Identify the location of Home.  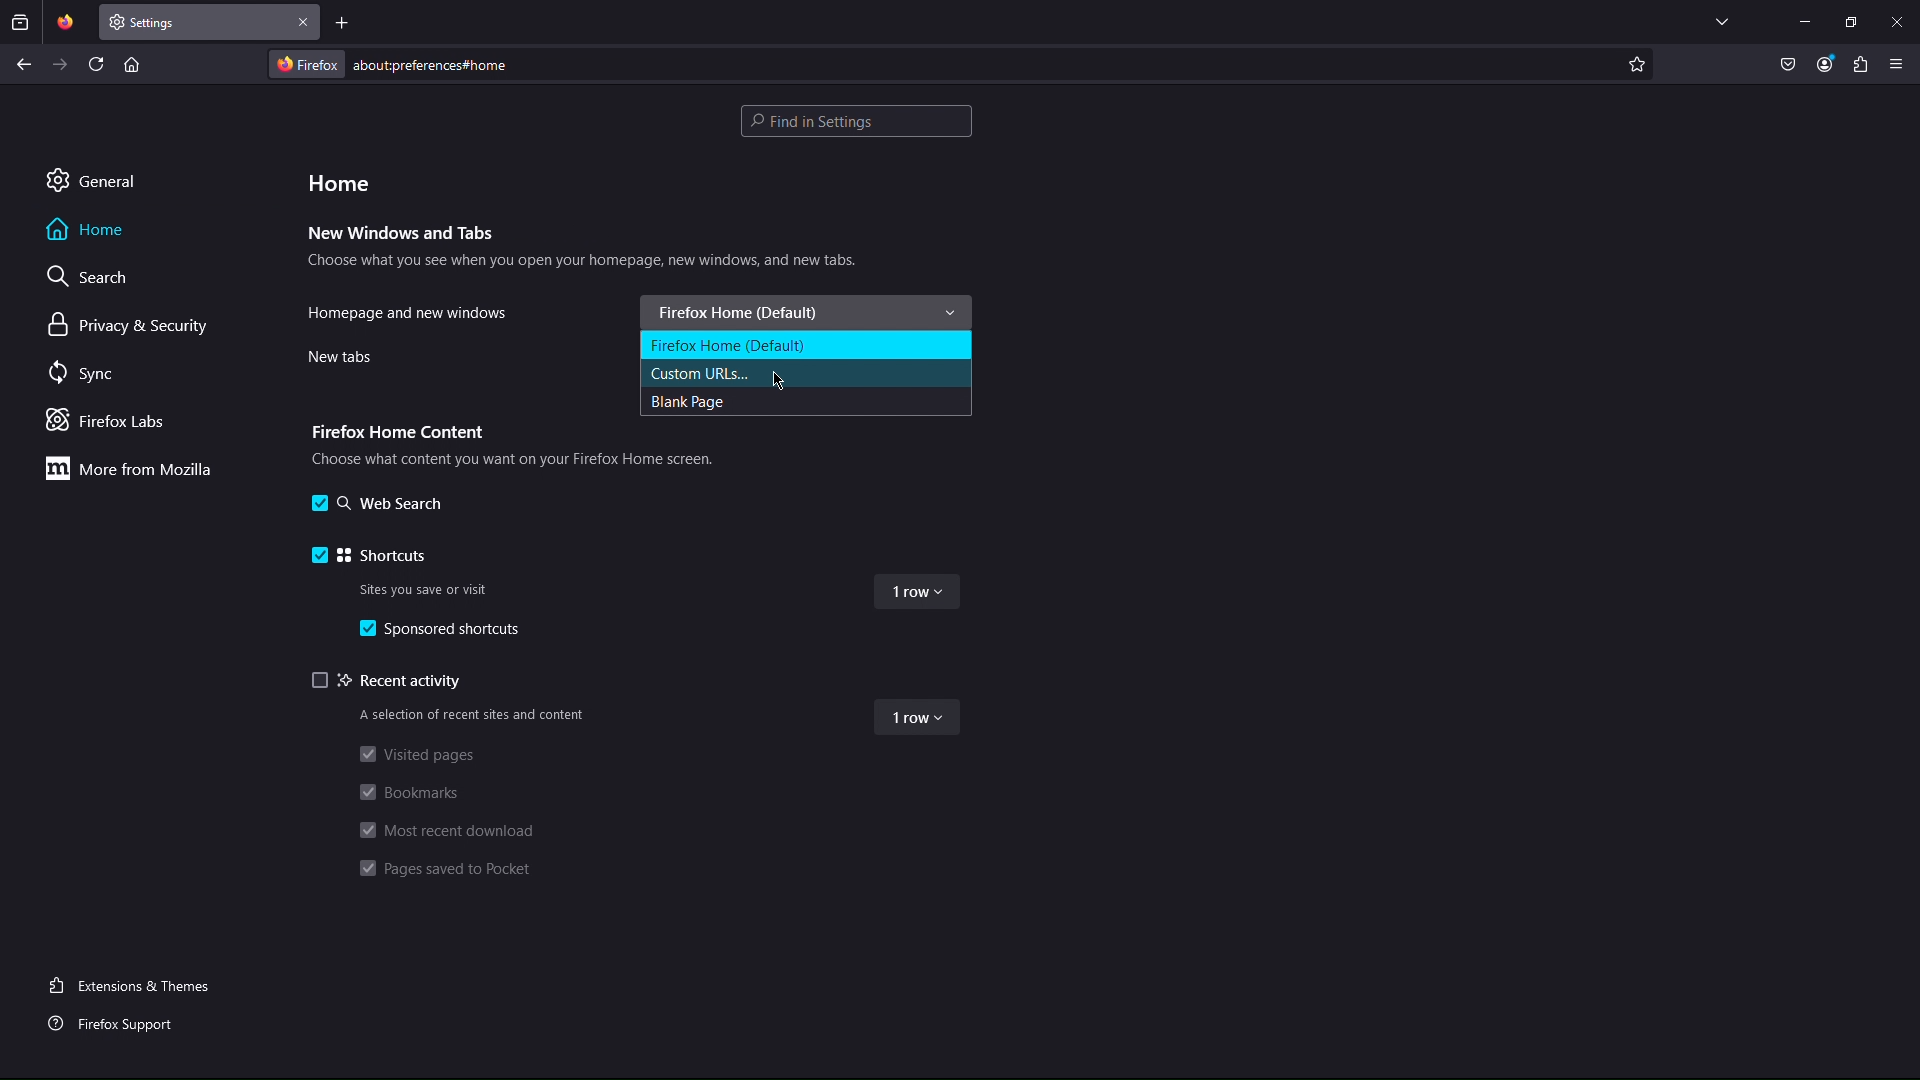
(87, 229).